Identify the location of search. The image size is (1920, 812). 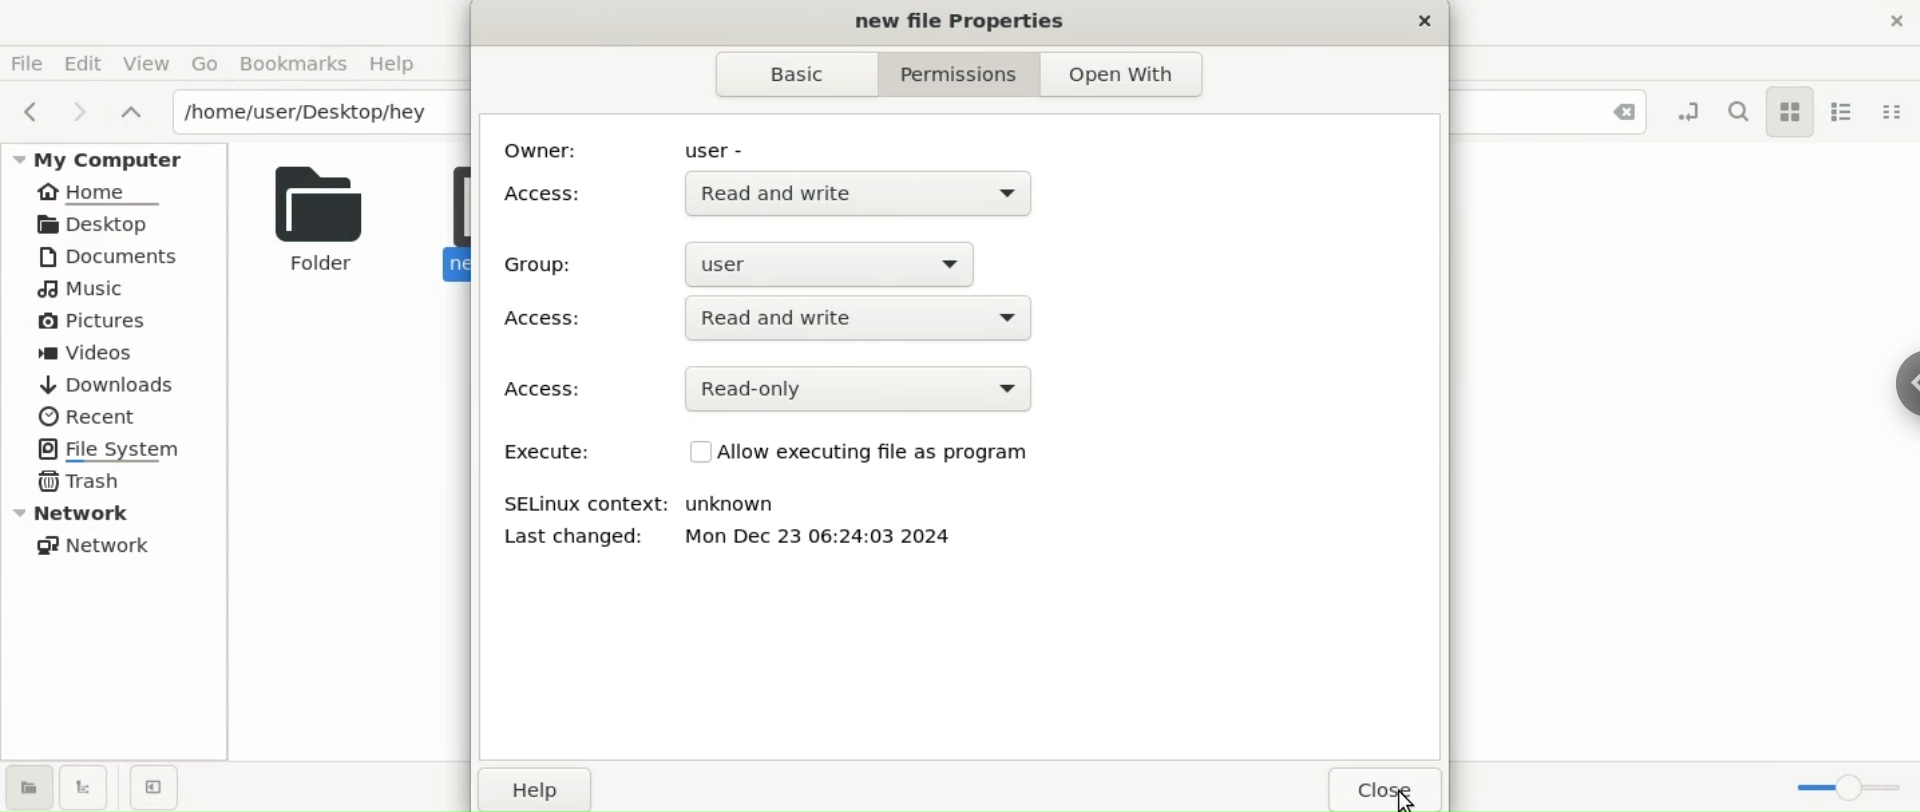
(1743, 109).